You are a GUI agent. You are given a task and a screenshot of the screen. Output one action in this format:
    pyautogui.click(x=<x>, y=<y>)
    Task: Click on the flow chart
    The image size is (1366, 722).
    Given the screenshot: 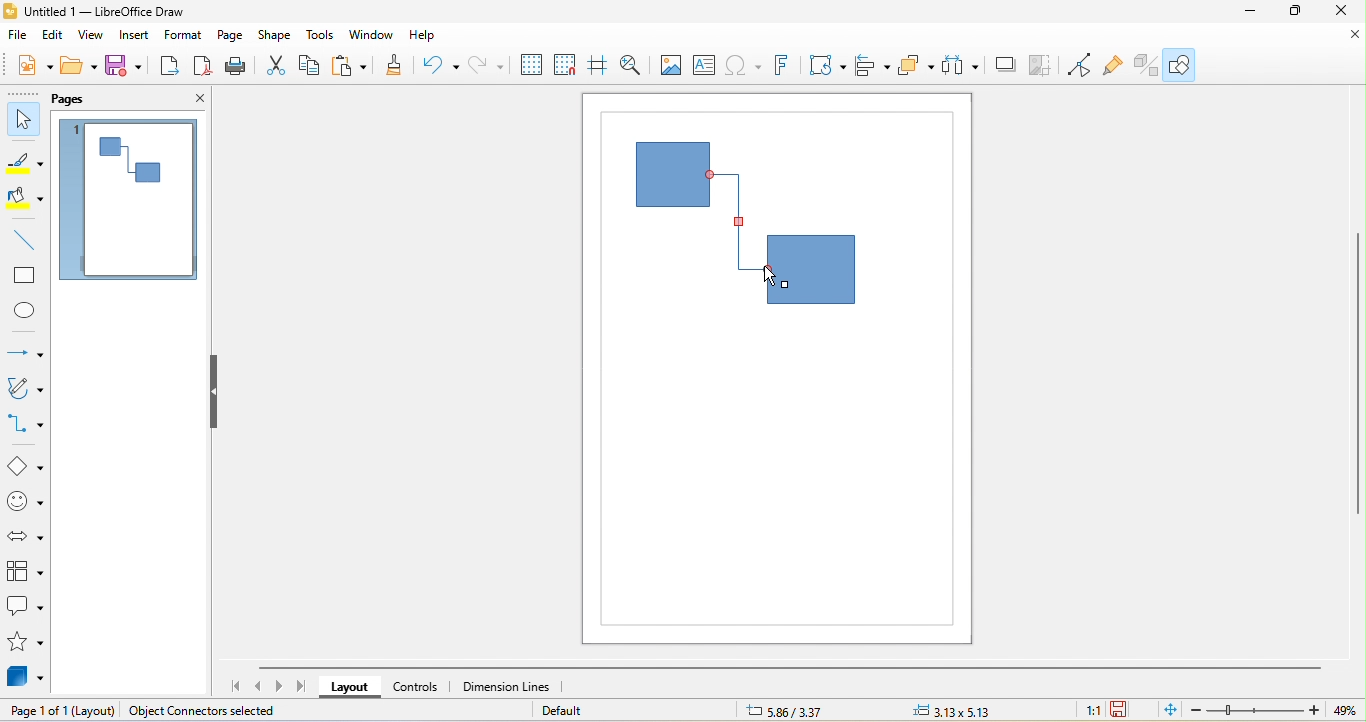 What is the action you would take?
    pyautogui.click(x=27, y=572)
    